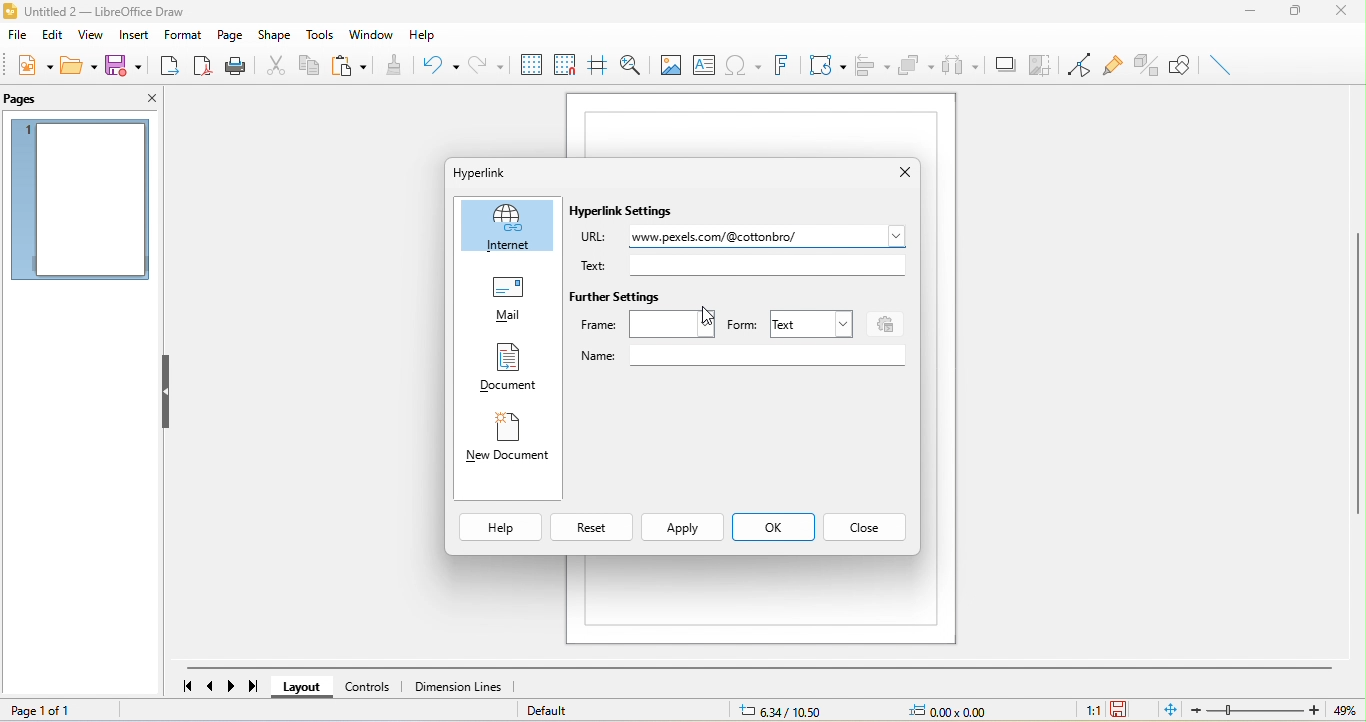 This screenshot has width=1366, height=722. Describe the element at coordinates (272, 65) in the screenshot. I see `cut` at that location.